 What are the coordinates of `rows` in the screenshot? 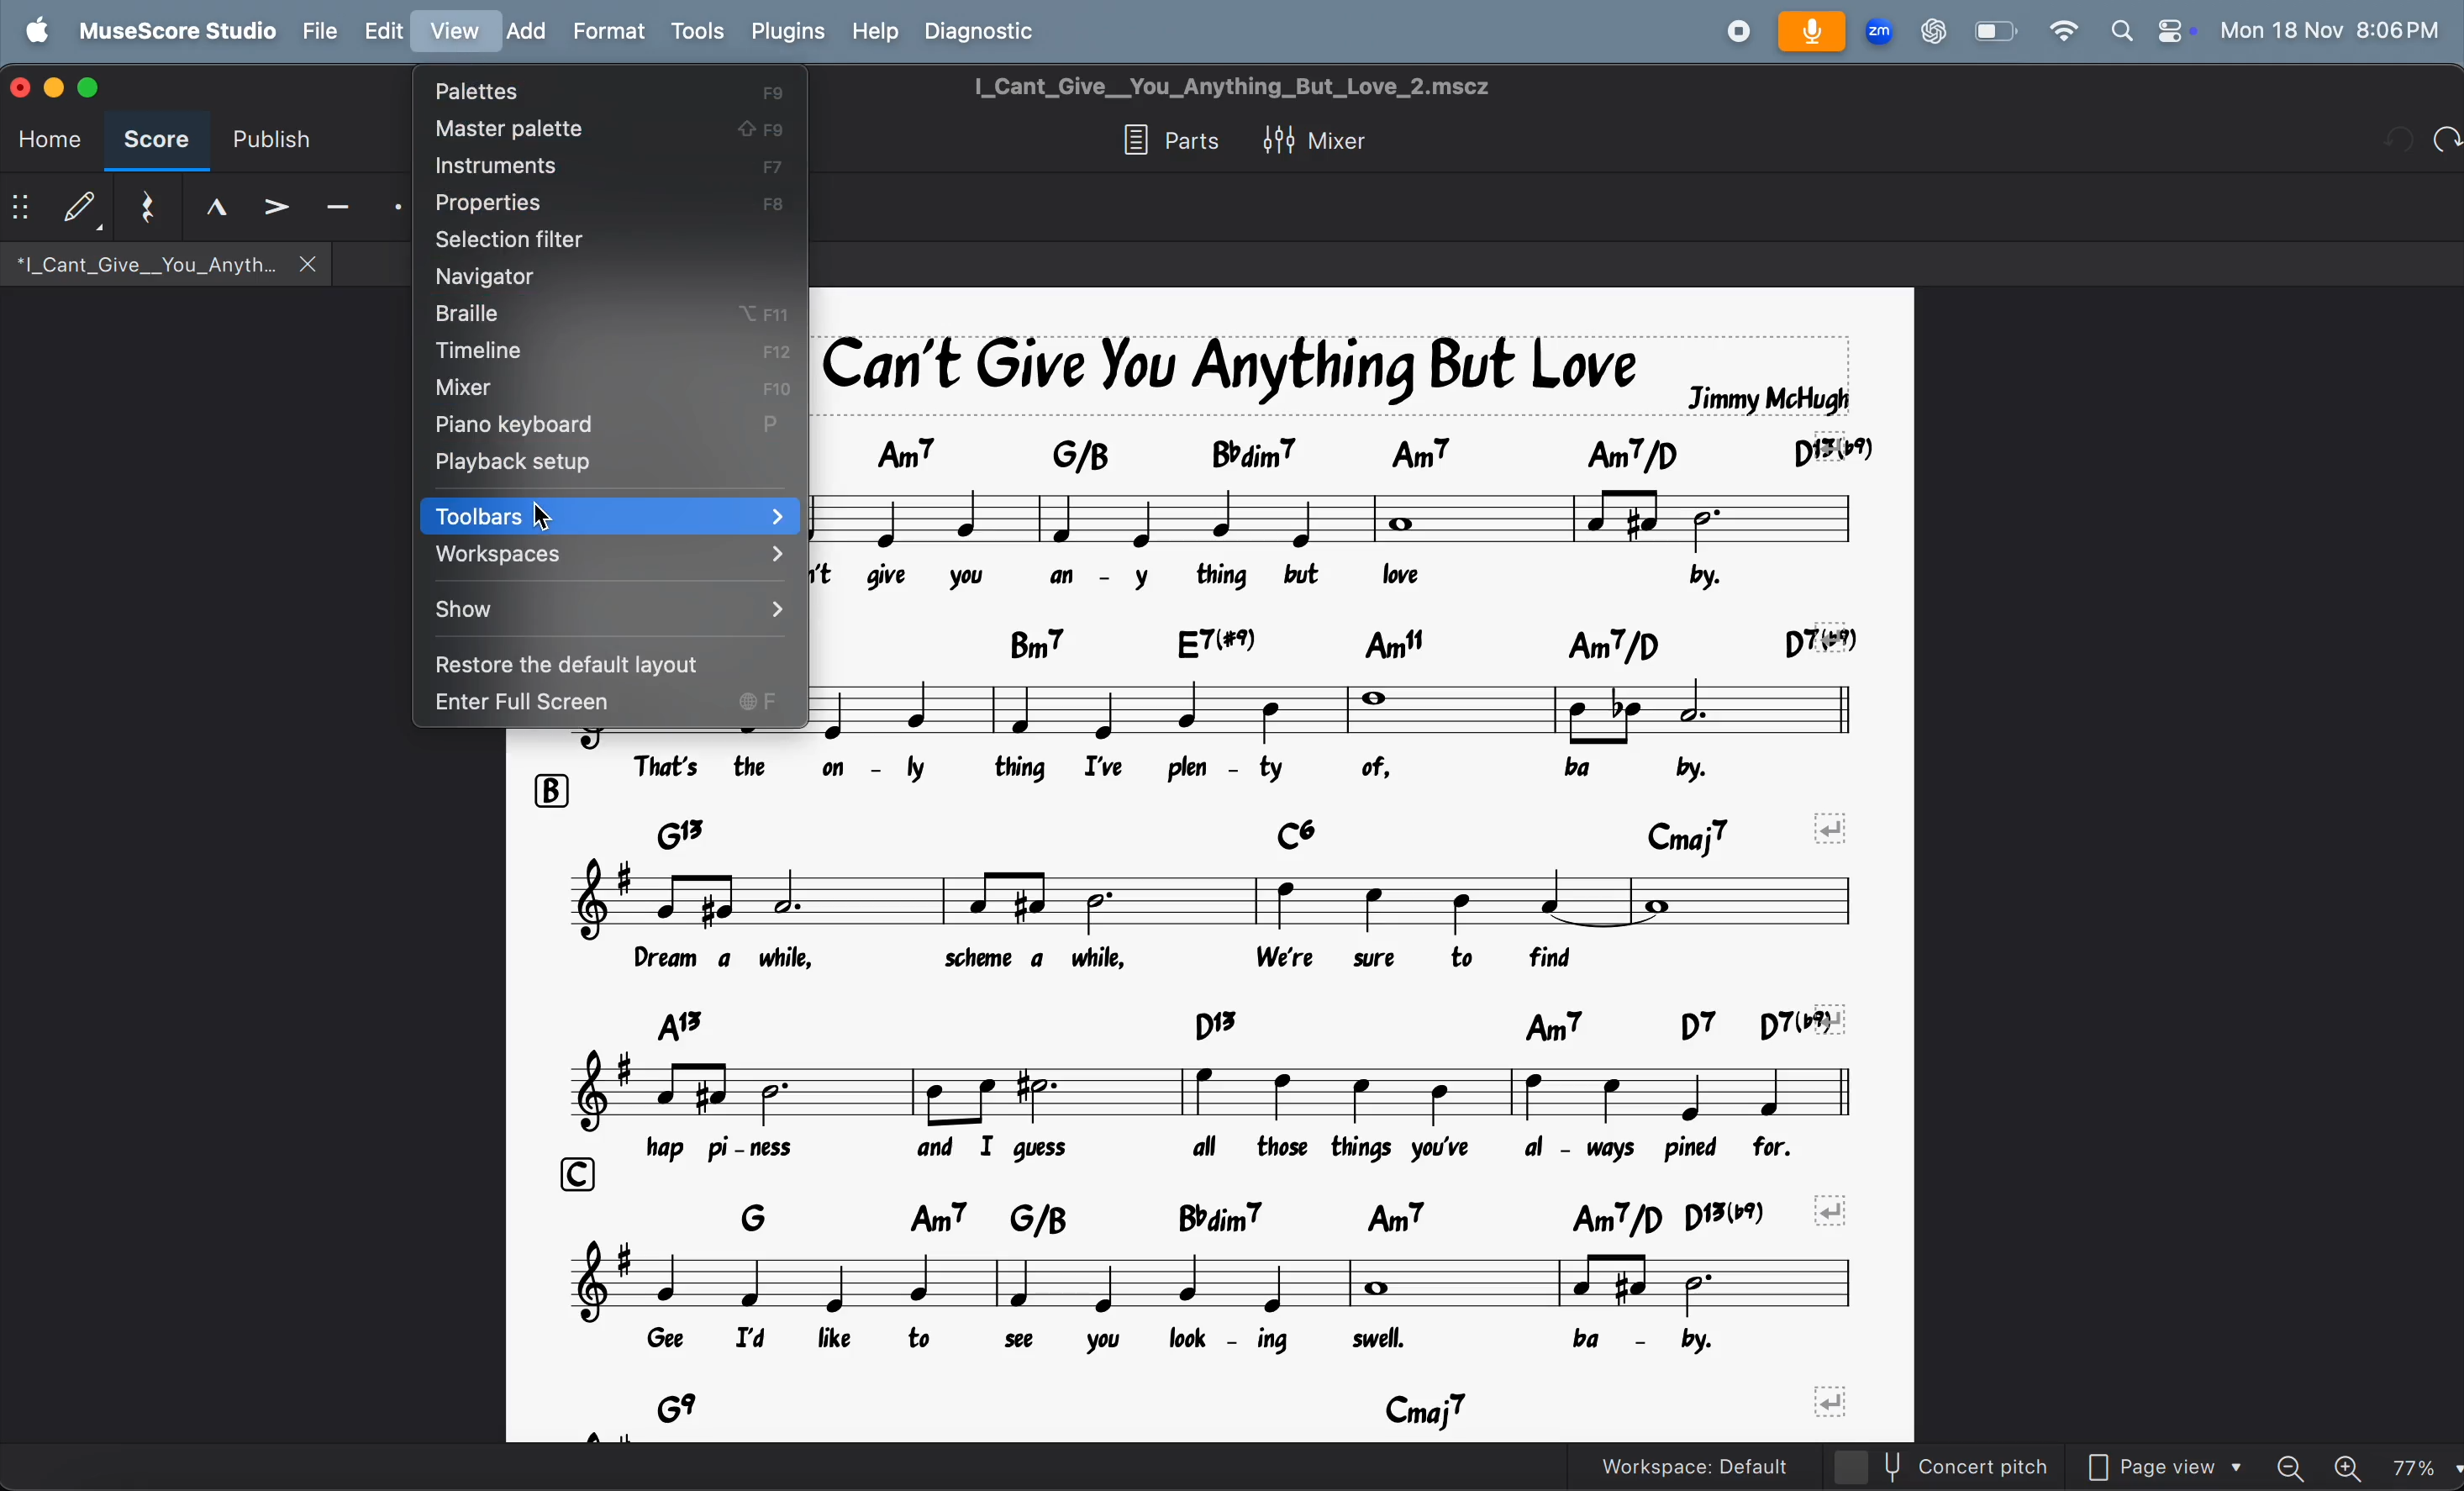 It's located at (549, 791).